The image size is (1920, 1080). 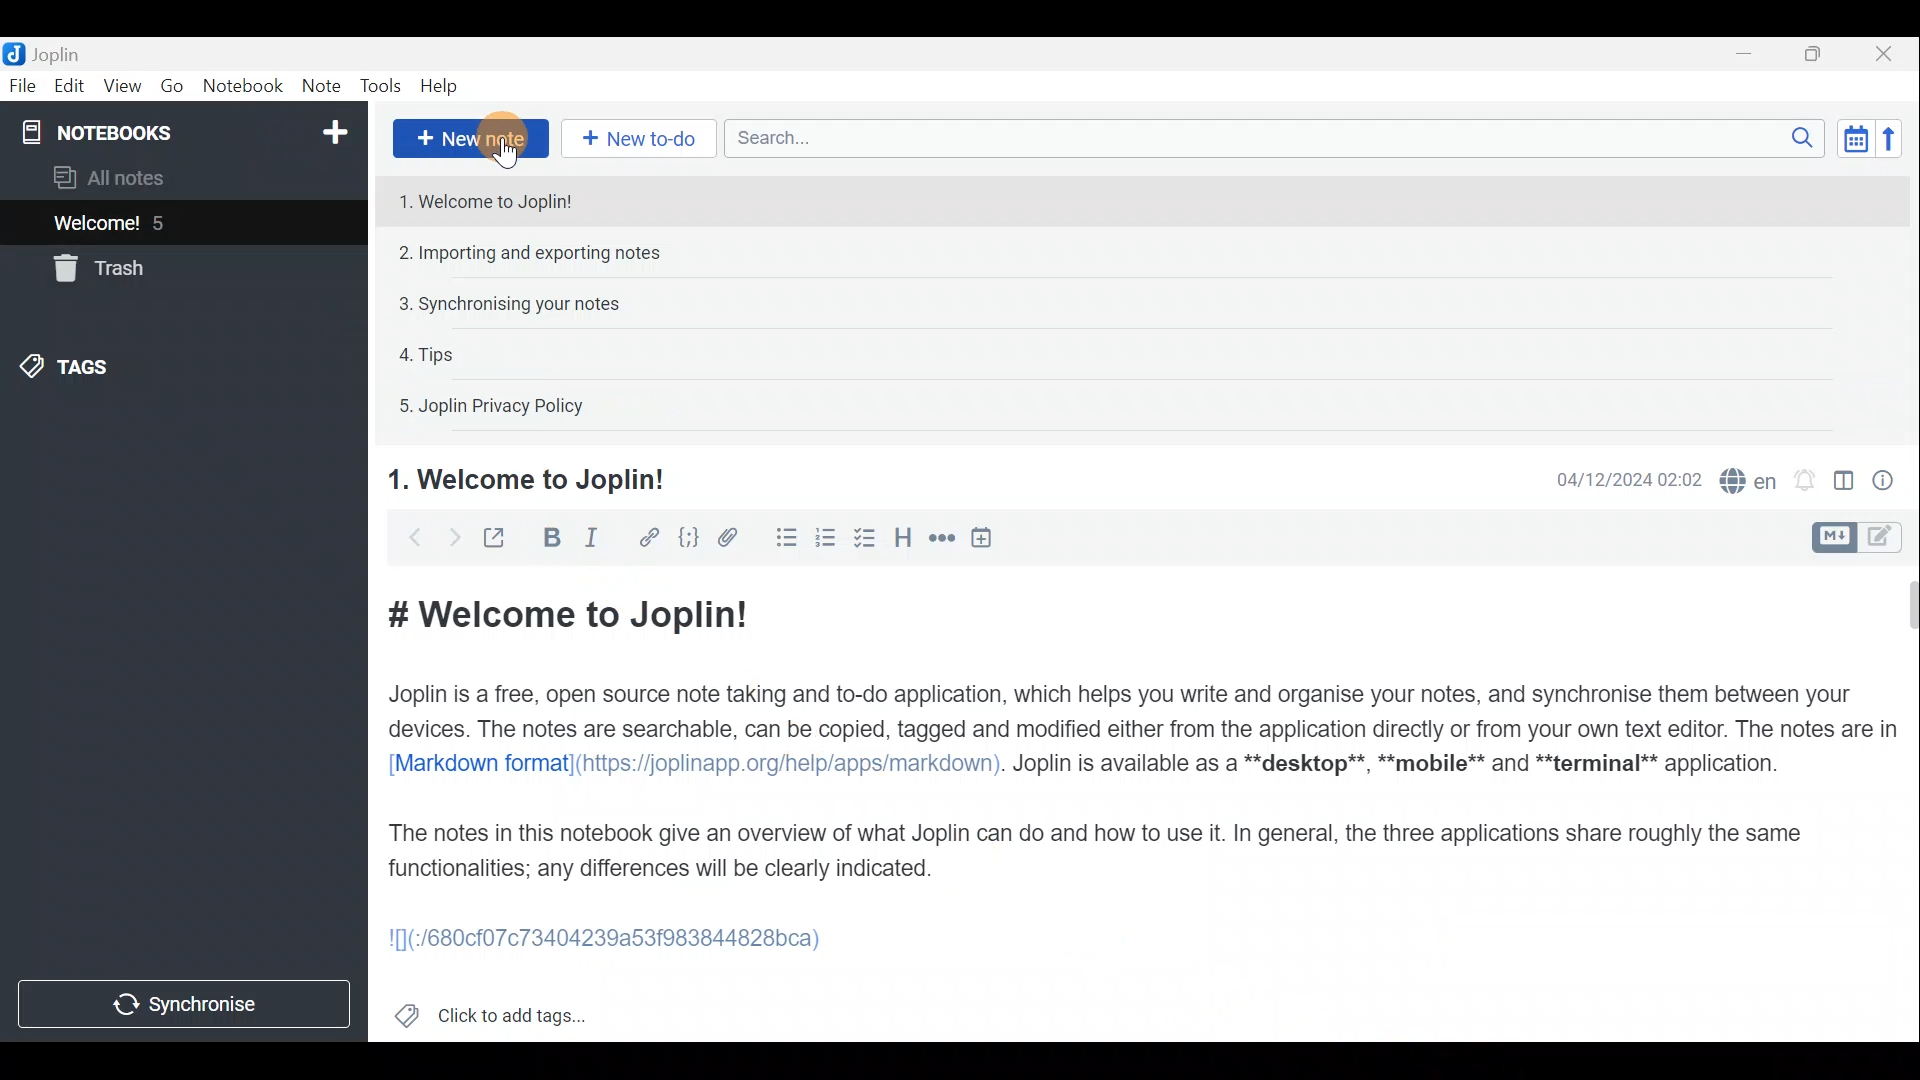 What do you see at coordinates (1852, 138) in the screenshot?
I see `Toggle sort order` at bounding box center [1852, 138].